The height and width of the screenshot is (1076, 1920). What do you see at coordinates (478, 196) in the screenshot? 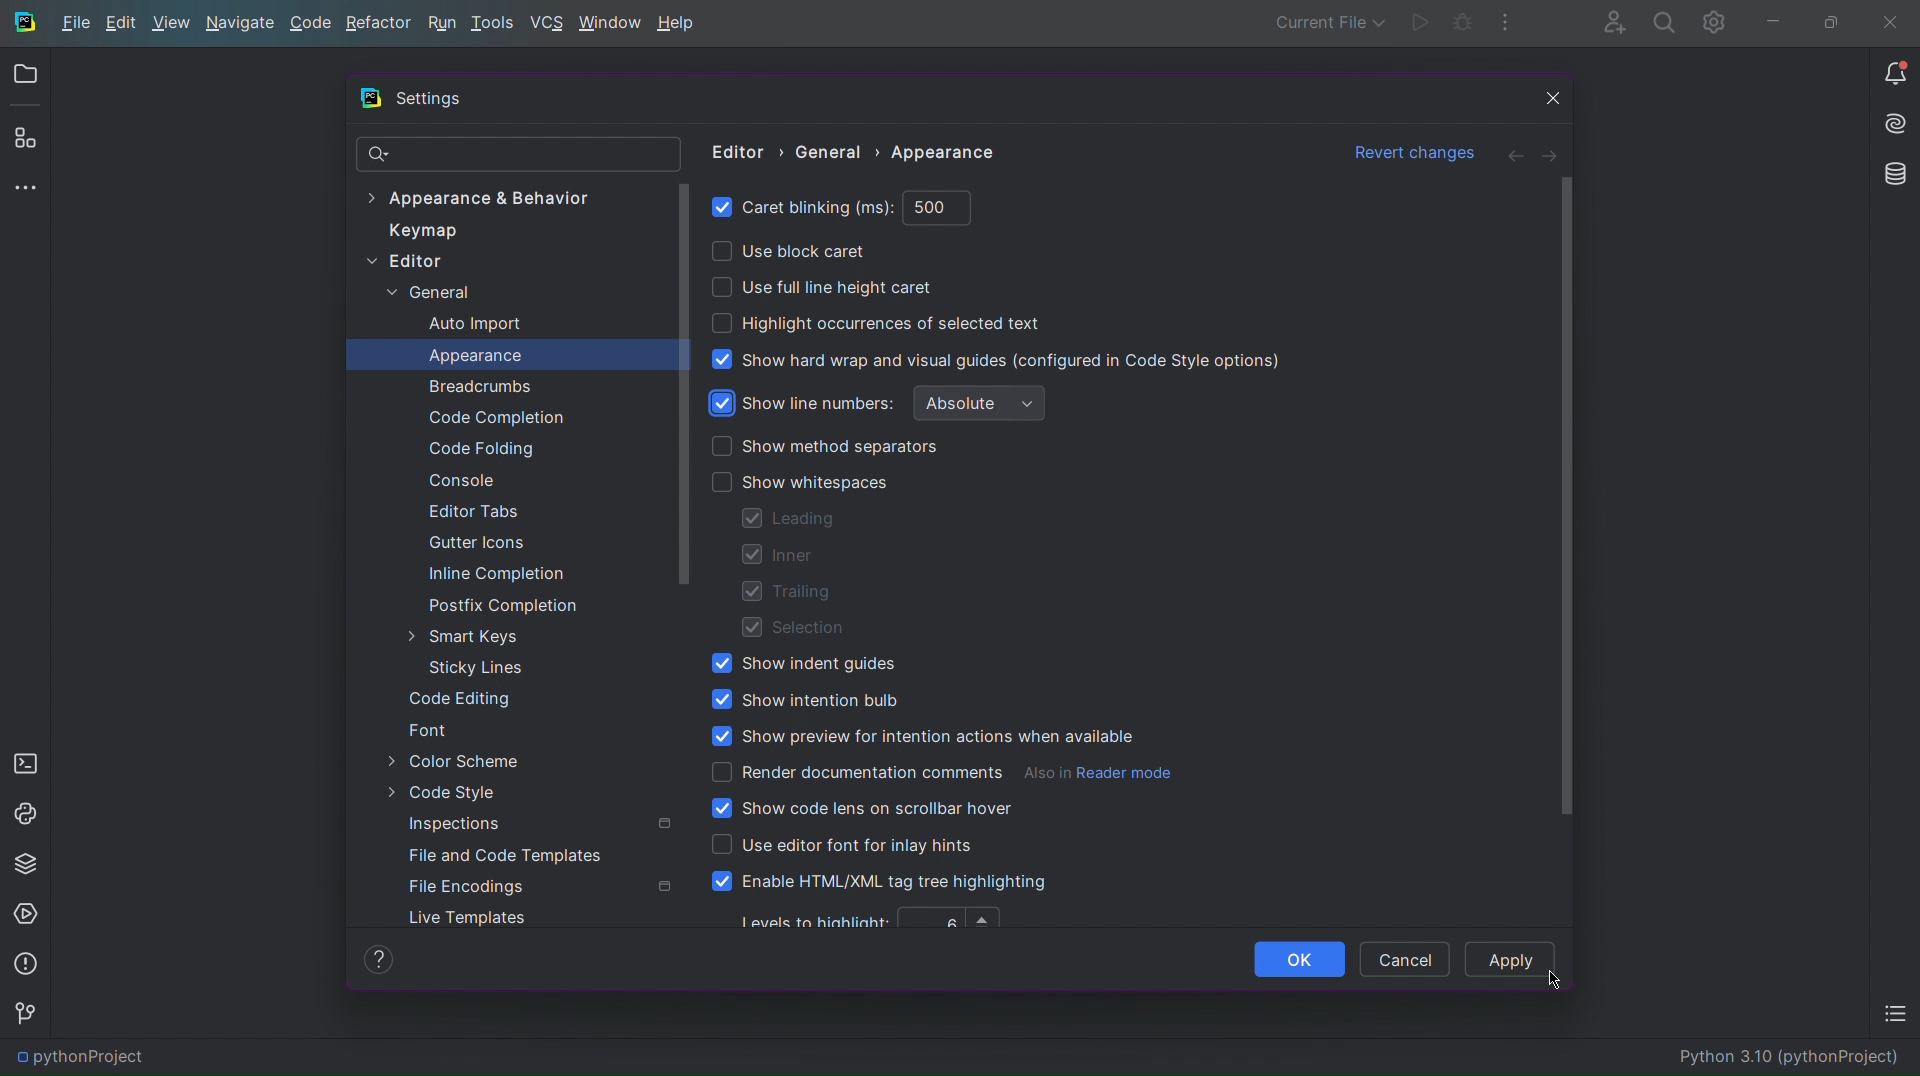
I see `Appearance & Behavior` at bounding box center [478, 196].